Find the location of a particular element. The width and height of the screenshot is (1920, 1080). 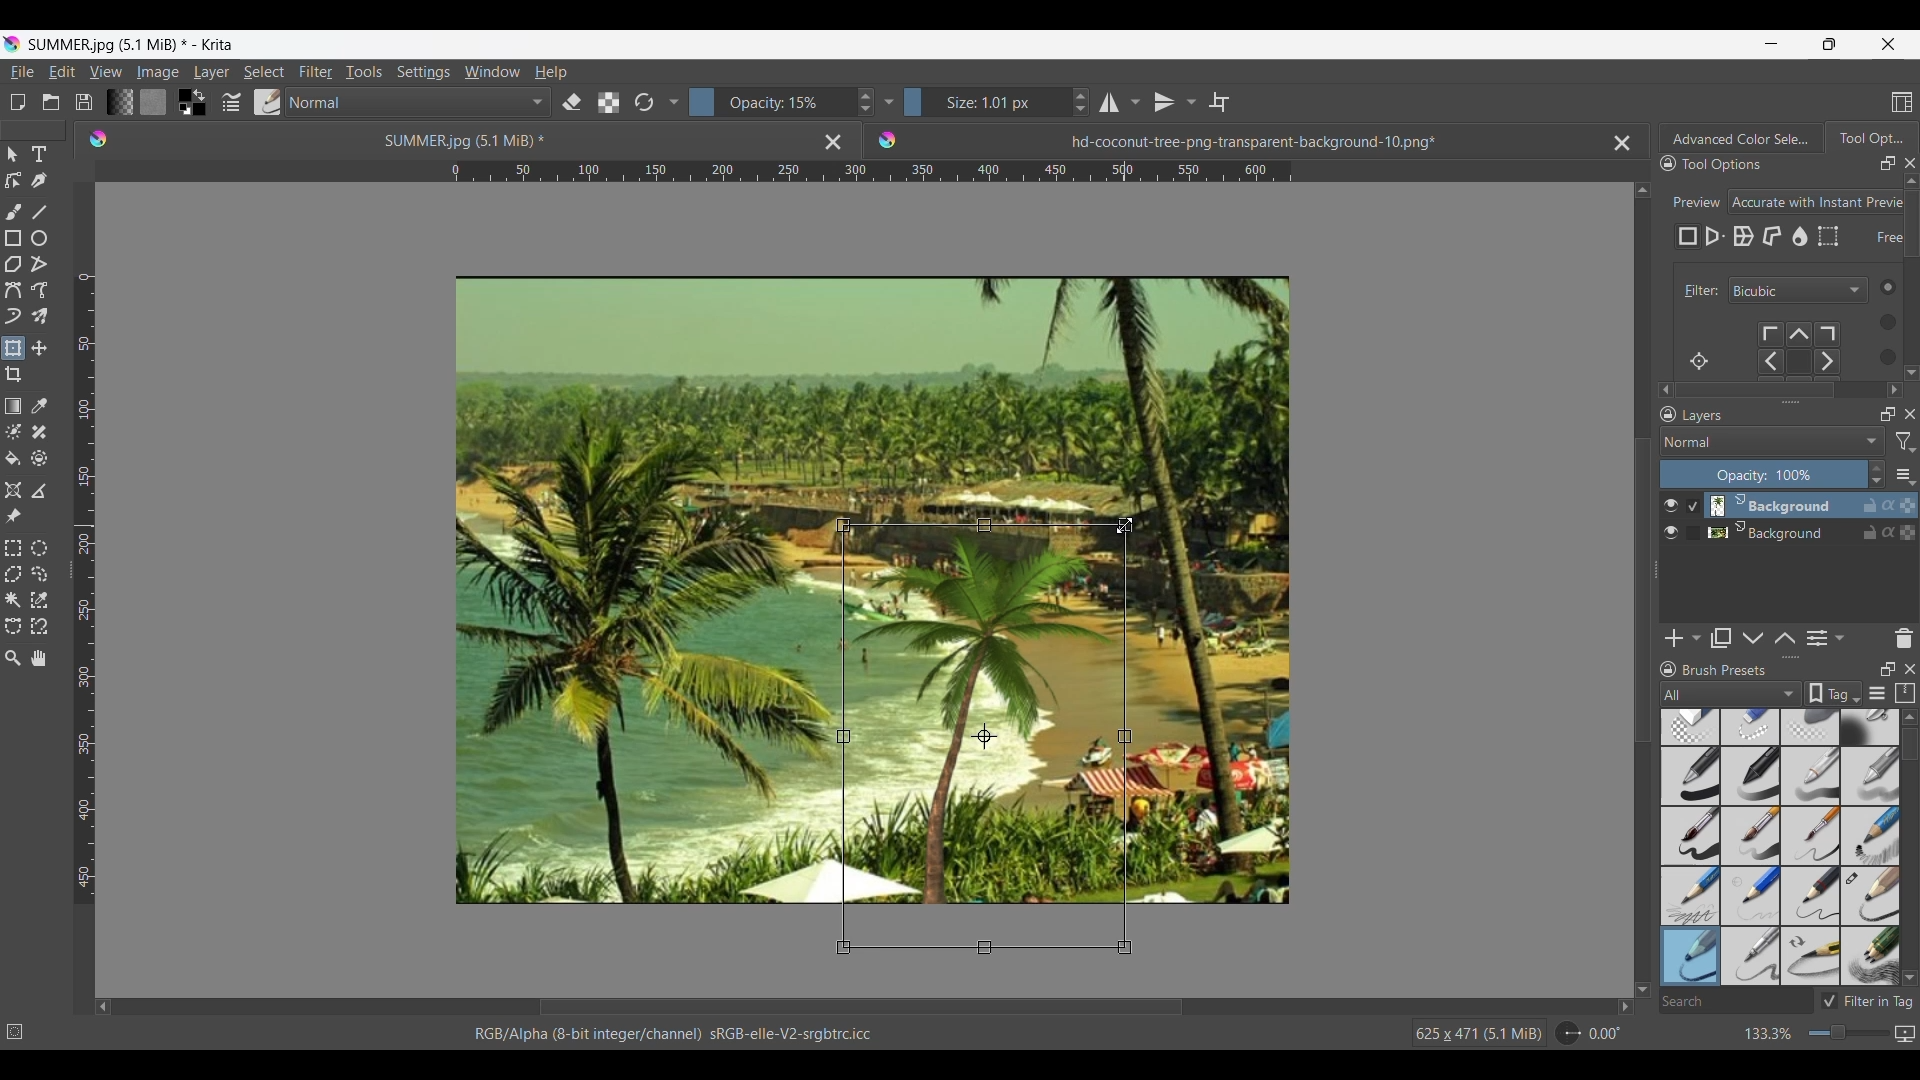

Warp is located at coordinates (1743, 237).